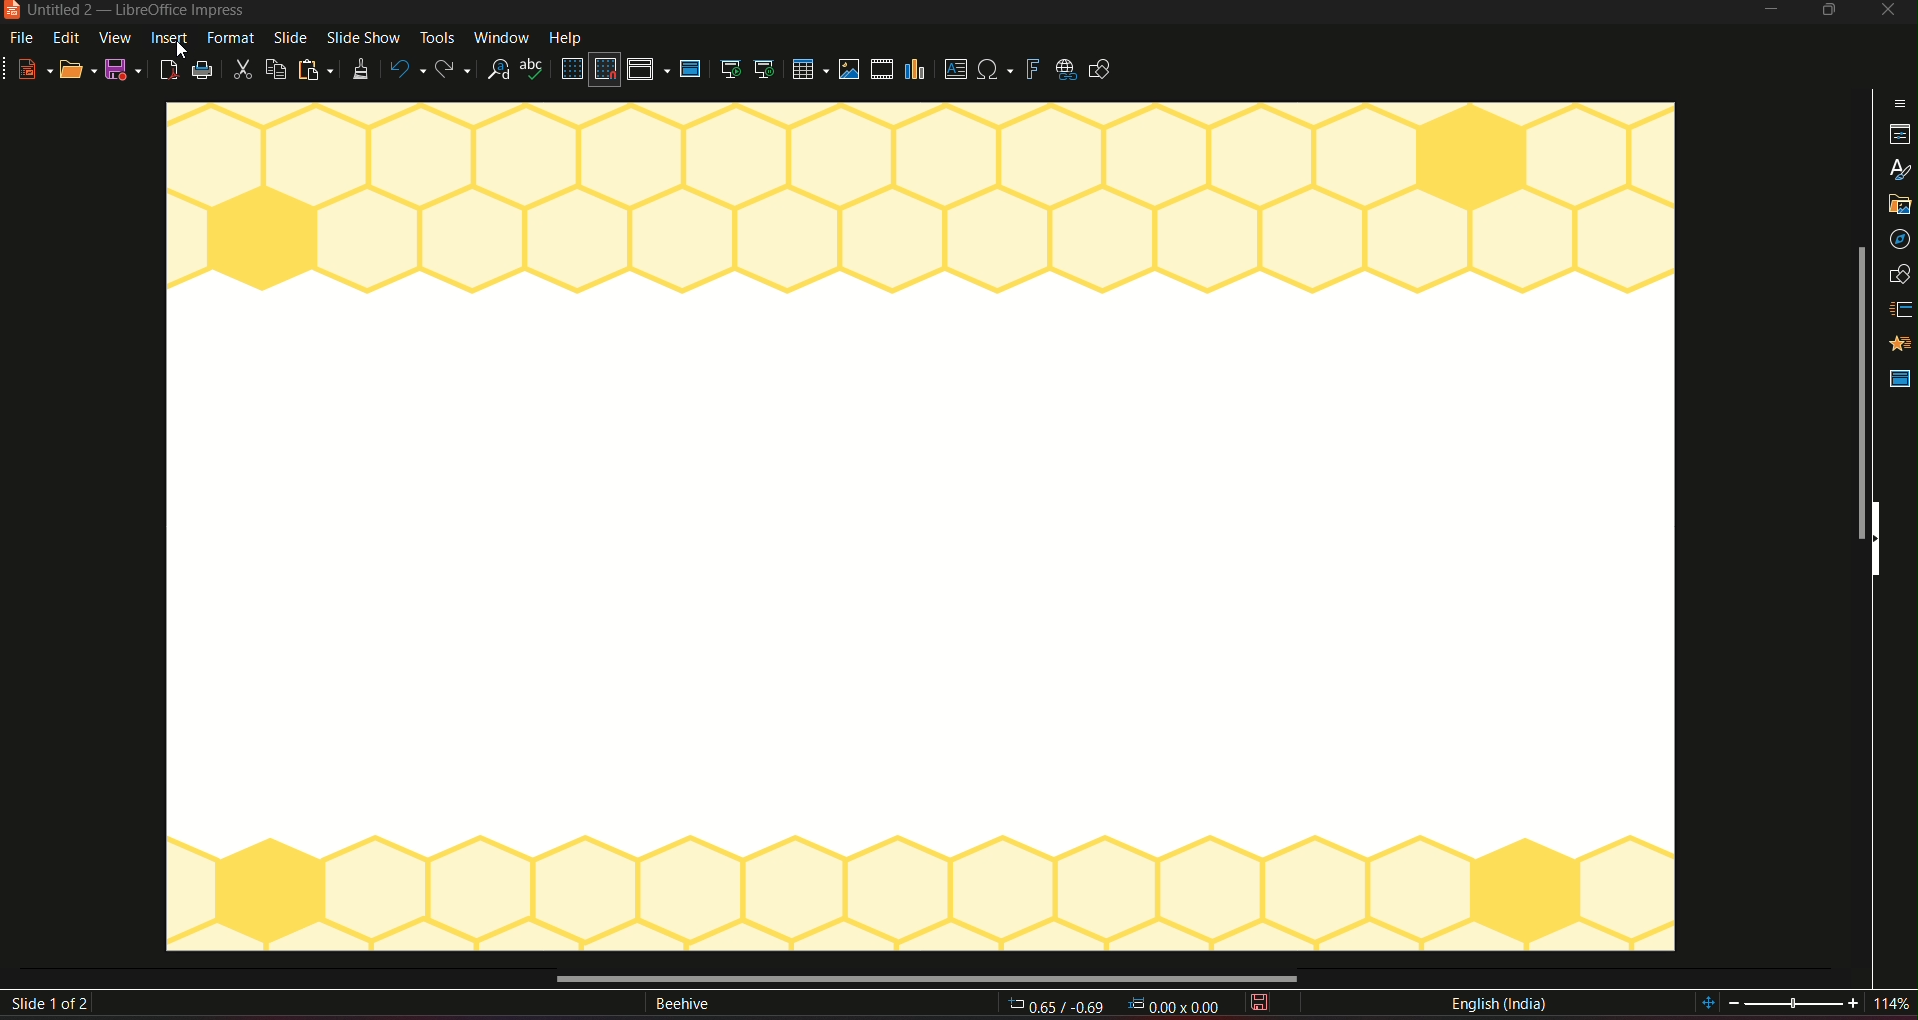 Image resolution: width=1918 pixels, height=1020 pixels. Describe the element at coordinates (920, 531) in the screenshot. I see `workspace` at that location.